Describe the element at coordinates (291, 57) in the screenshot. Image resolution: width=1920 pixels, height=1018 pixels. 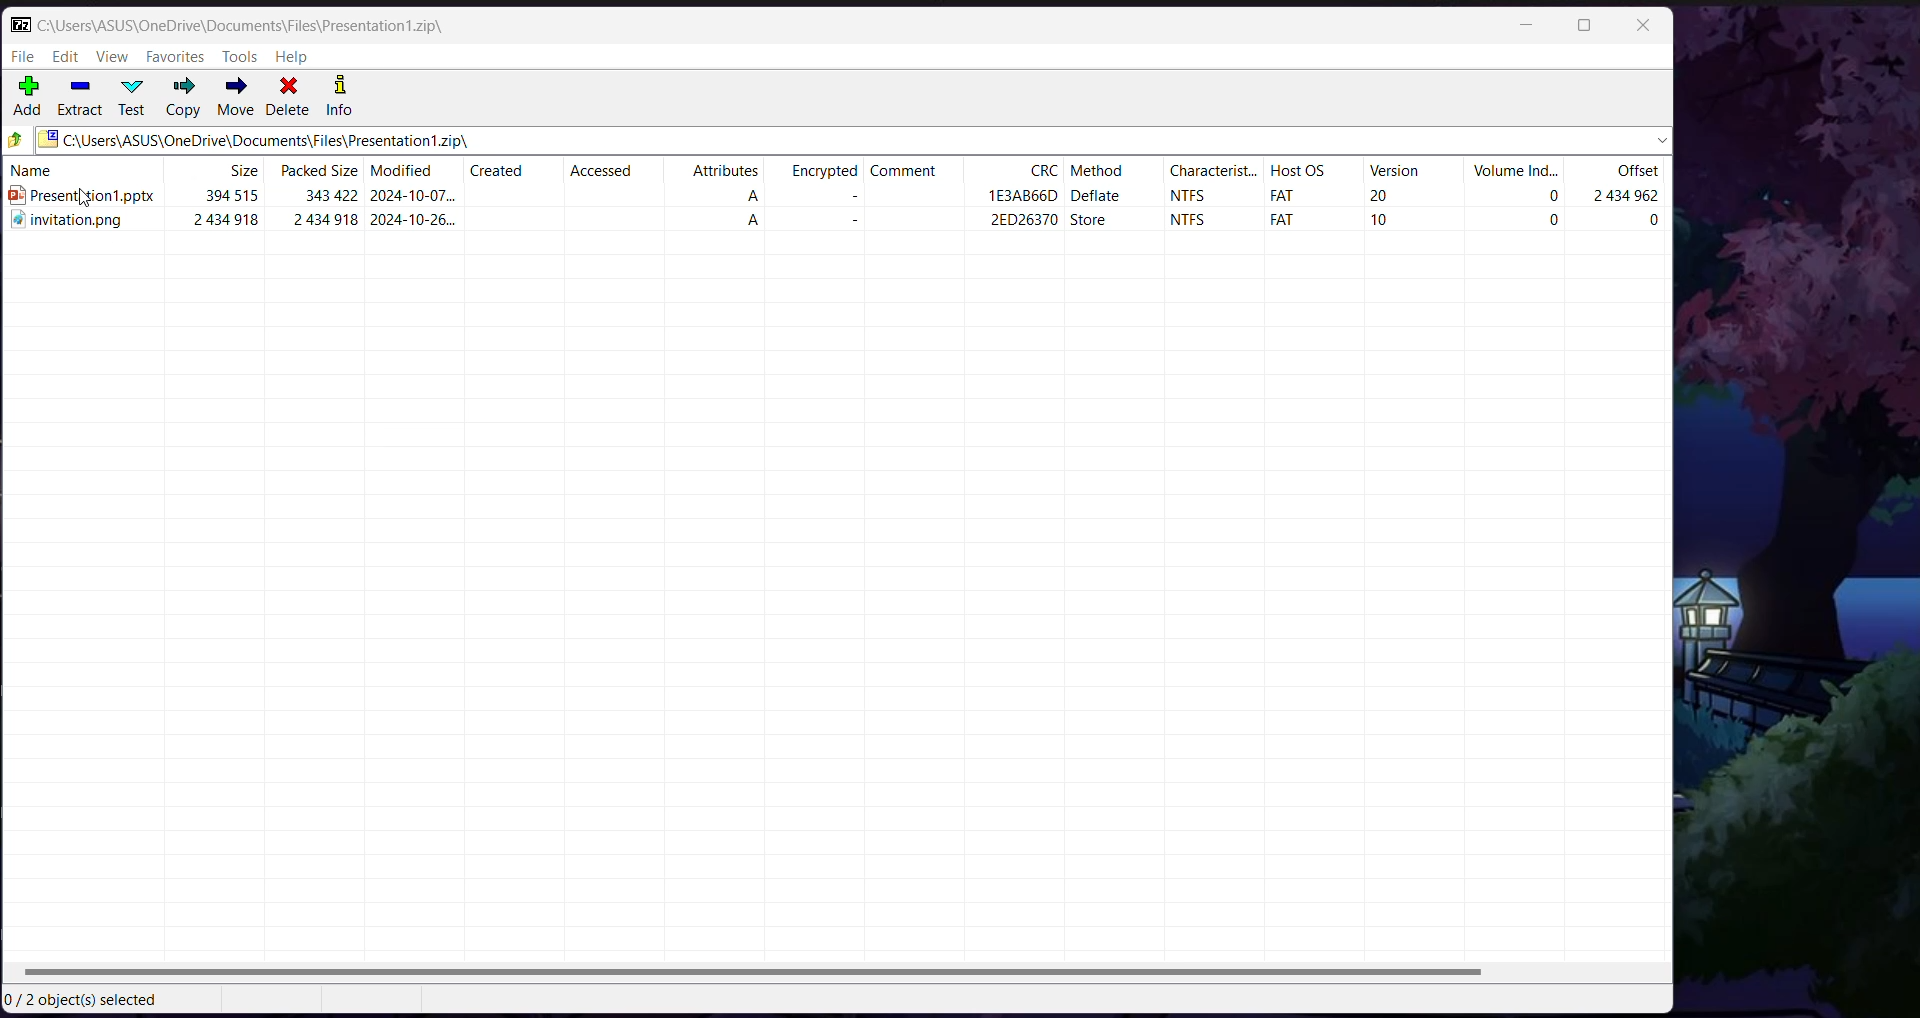
I see `Help` at that location.